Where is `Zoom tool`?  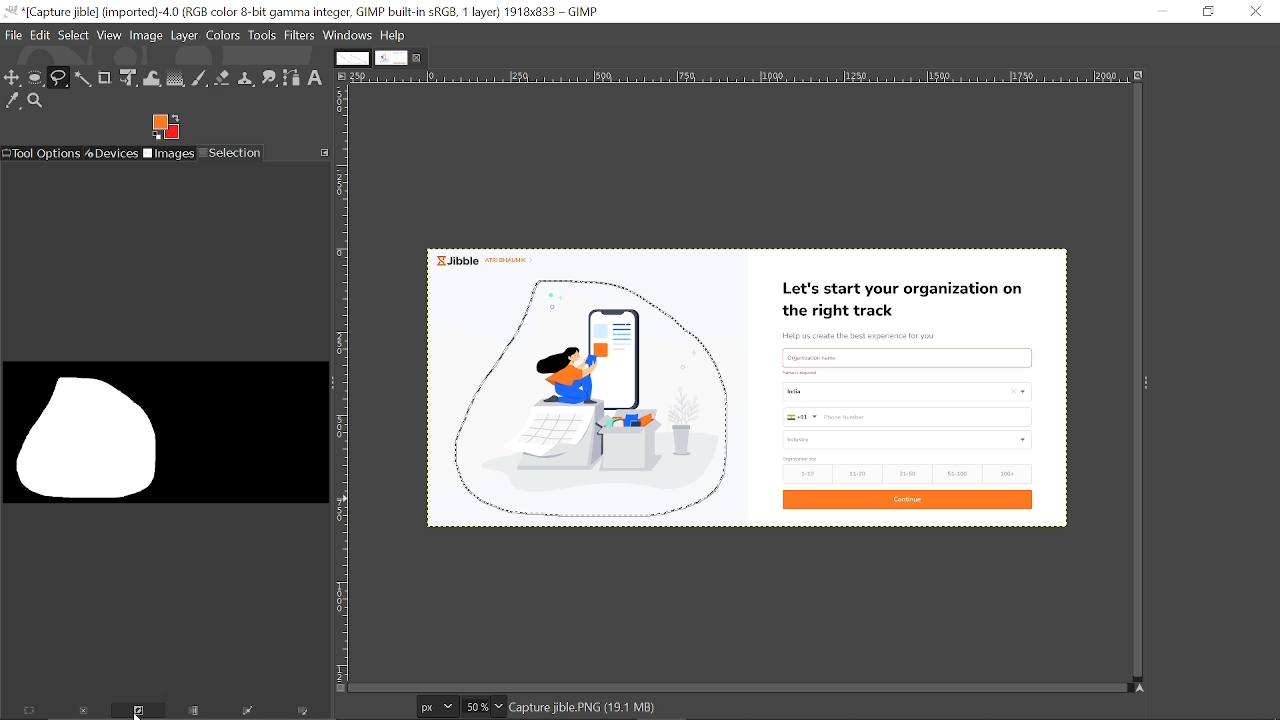 Zoom tool is located at coordinates (36, 101).